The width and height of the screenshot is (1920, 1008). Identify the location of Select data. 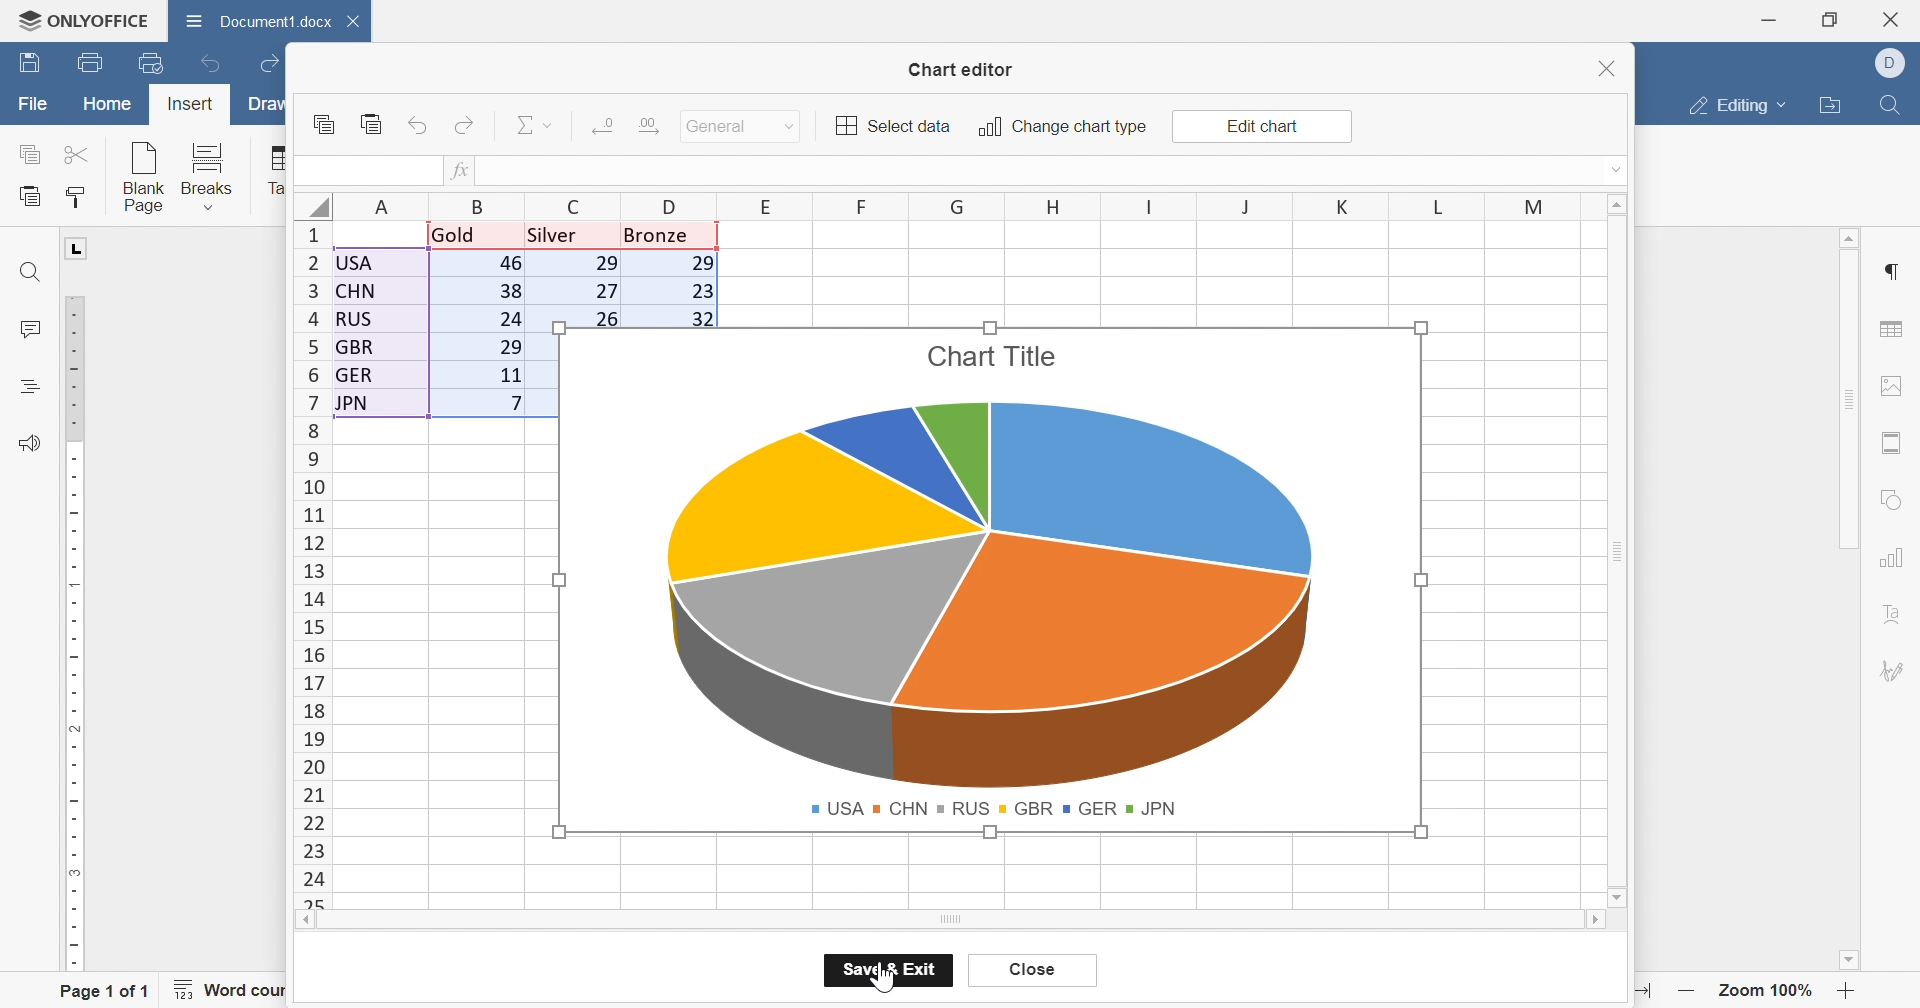
(888, 125).